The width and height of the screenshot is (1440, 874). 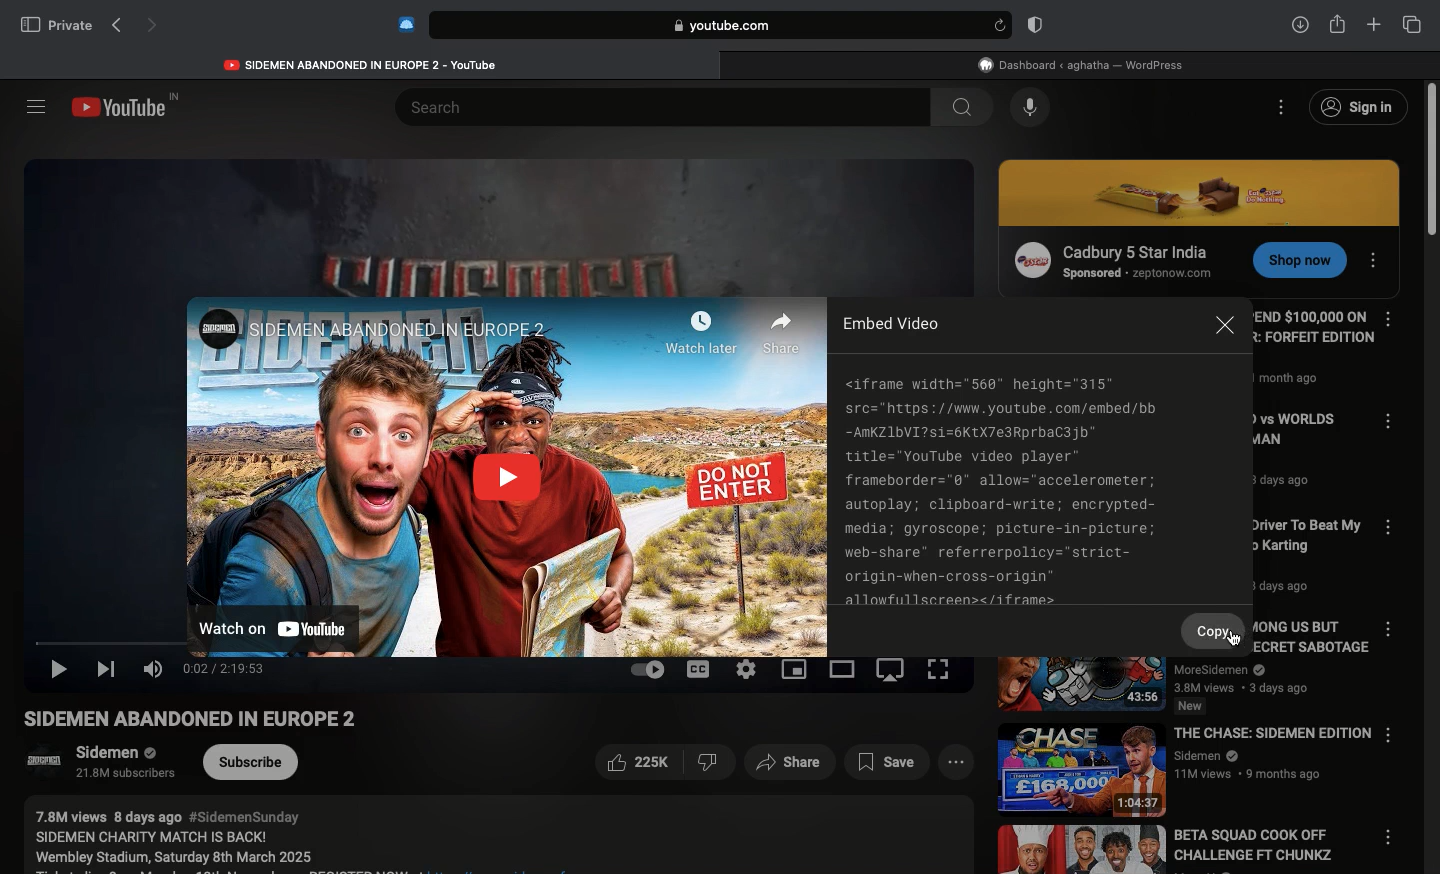 I want to click on Extensions, so click(x=404, y=24).